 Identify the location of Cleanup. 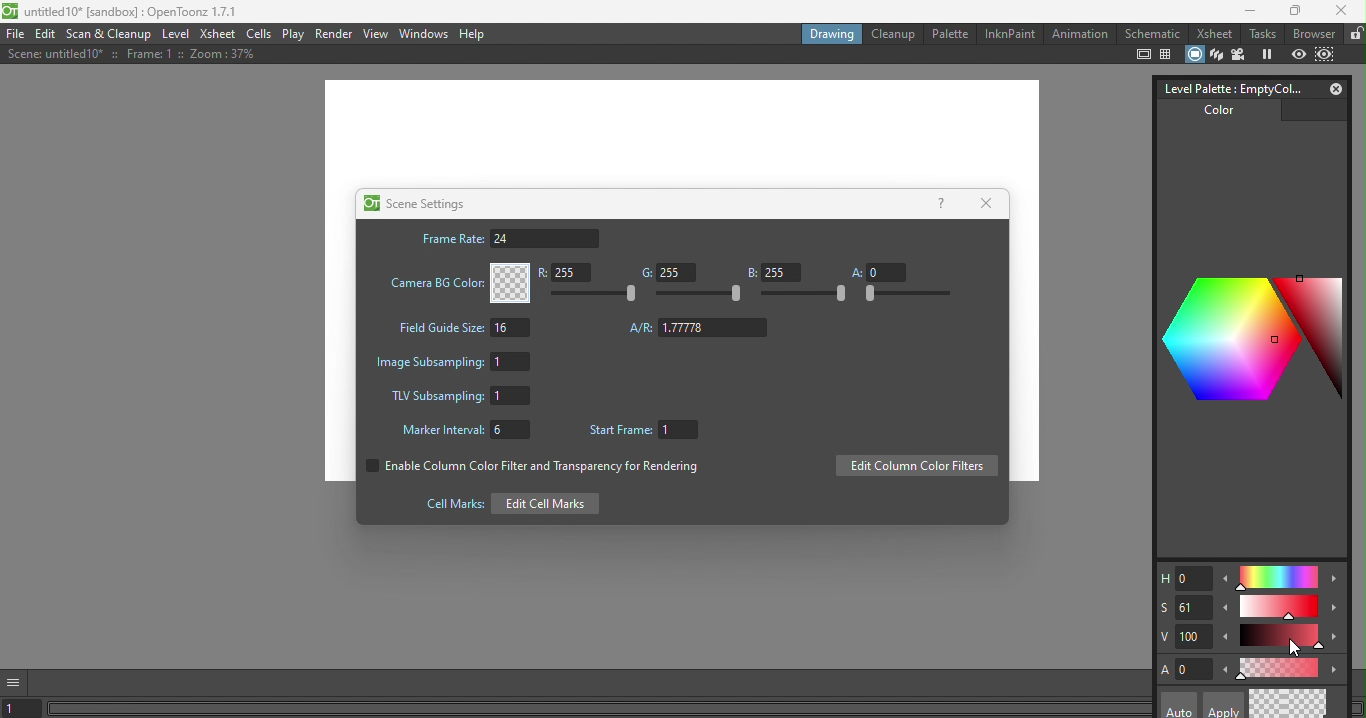
(892, 34).